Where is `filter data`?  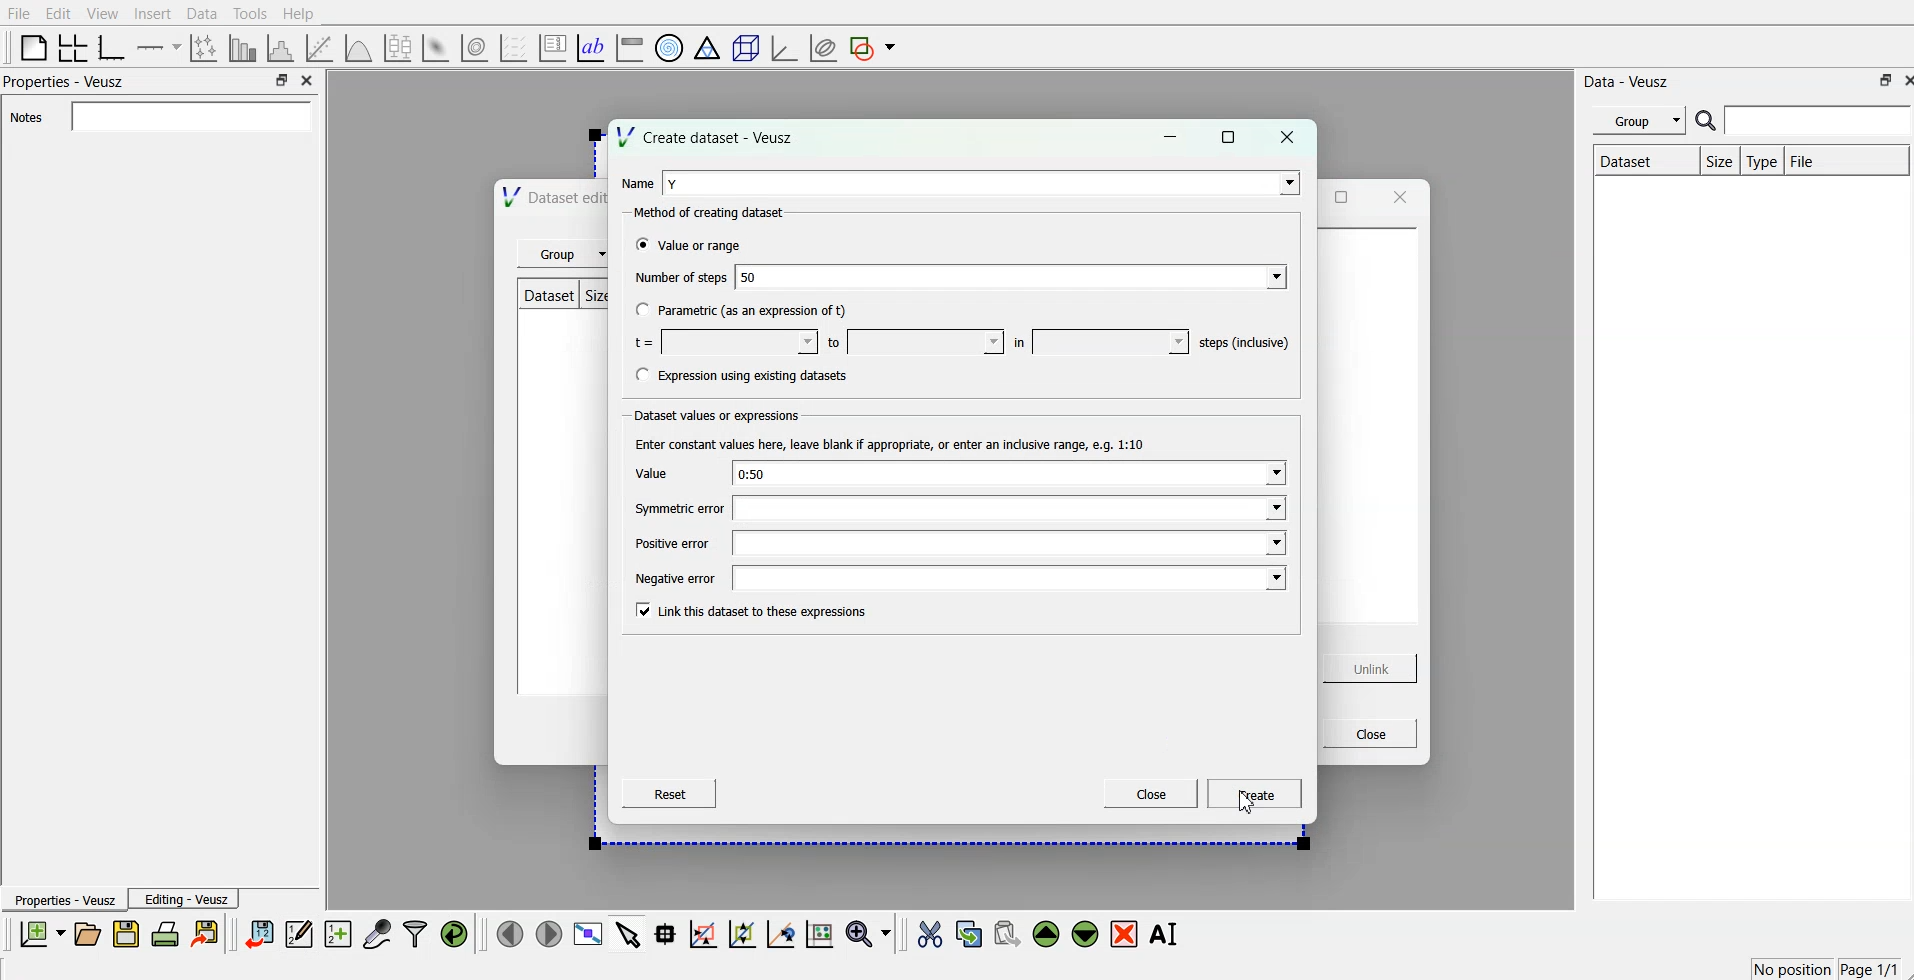
filter data is located at coordinates (415, 934).